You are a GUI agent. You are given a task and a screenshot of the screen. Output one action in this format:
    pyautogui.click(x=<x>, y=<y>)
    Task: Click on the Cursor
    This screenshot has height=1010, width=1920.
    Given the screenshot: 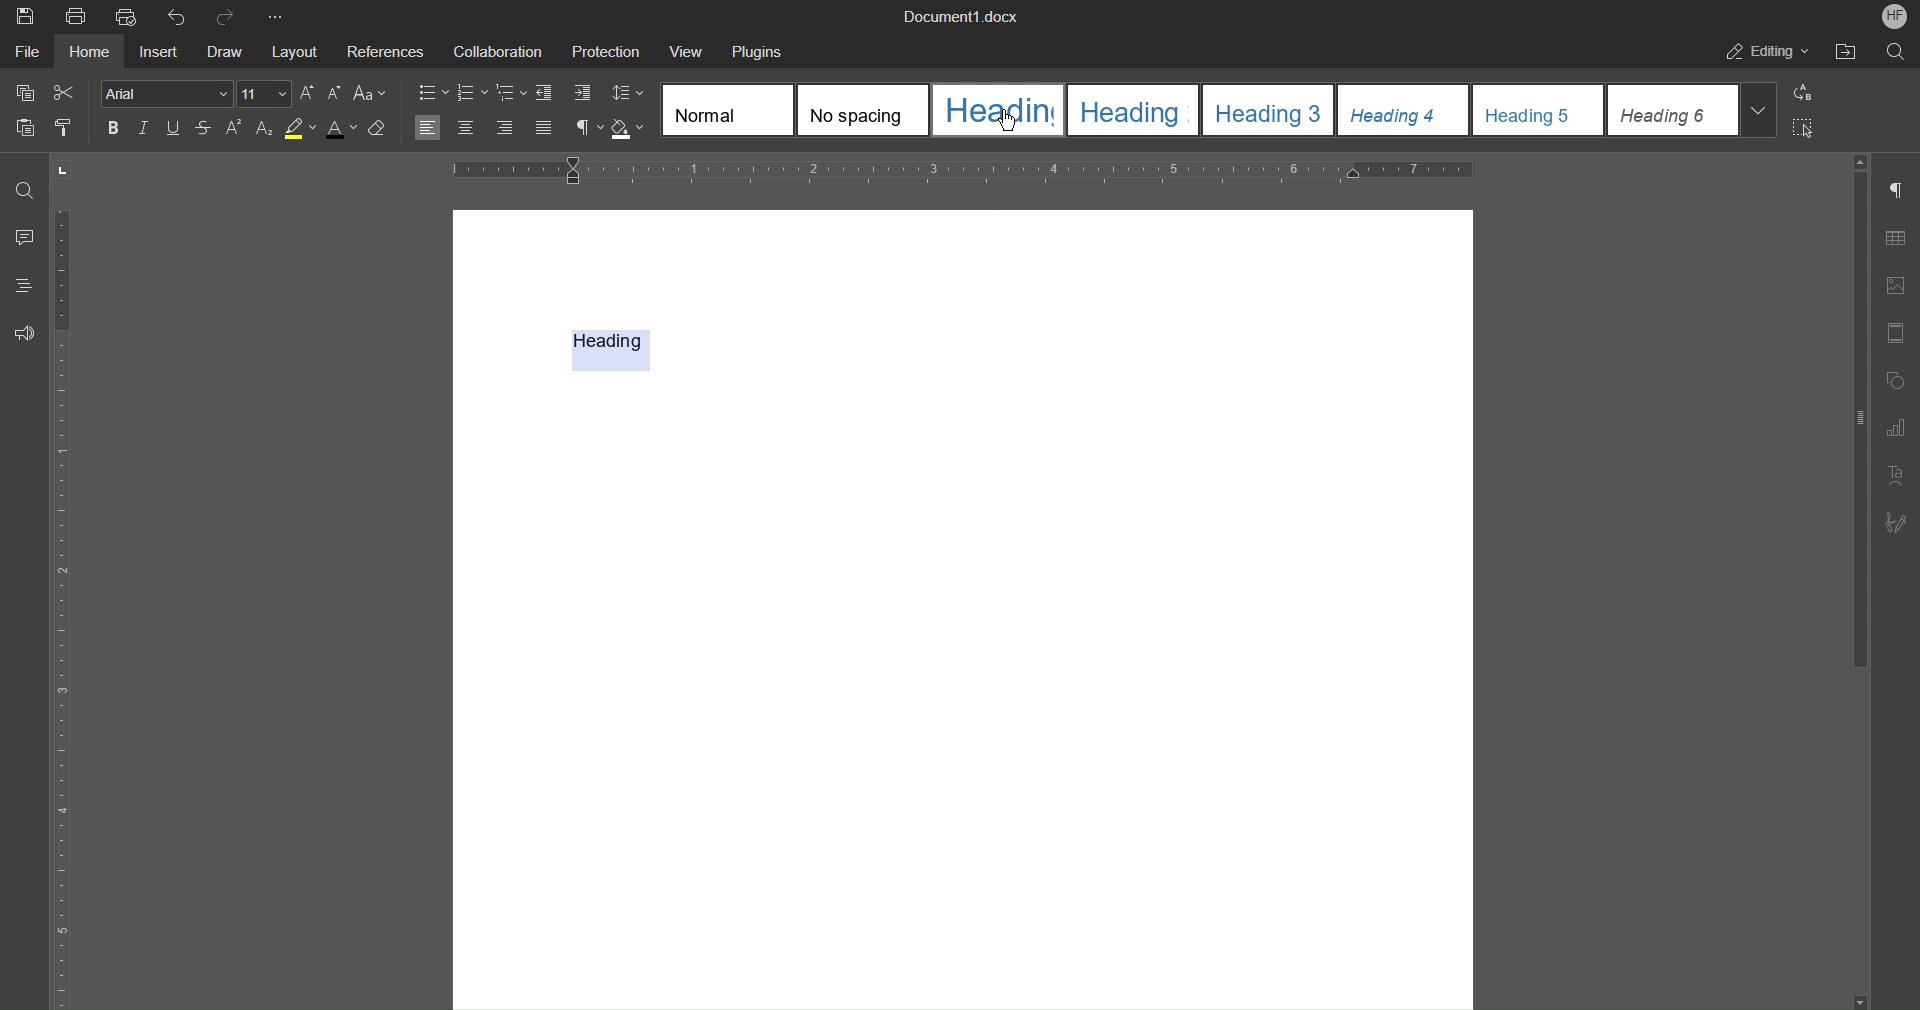 What is the action you would take?
    pyautogui.click(x=1006, y=119)
    